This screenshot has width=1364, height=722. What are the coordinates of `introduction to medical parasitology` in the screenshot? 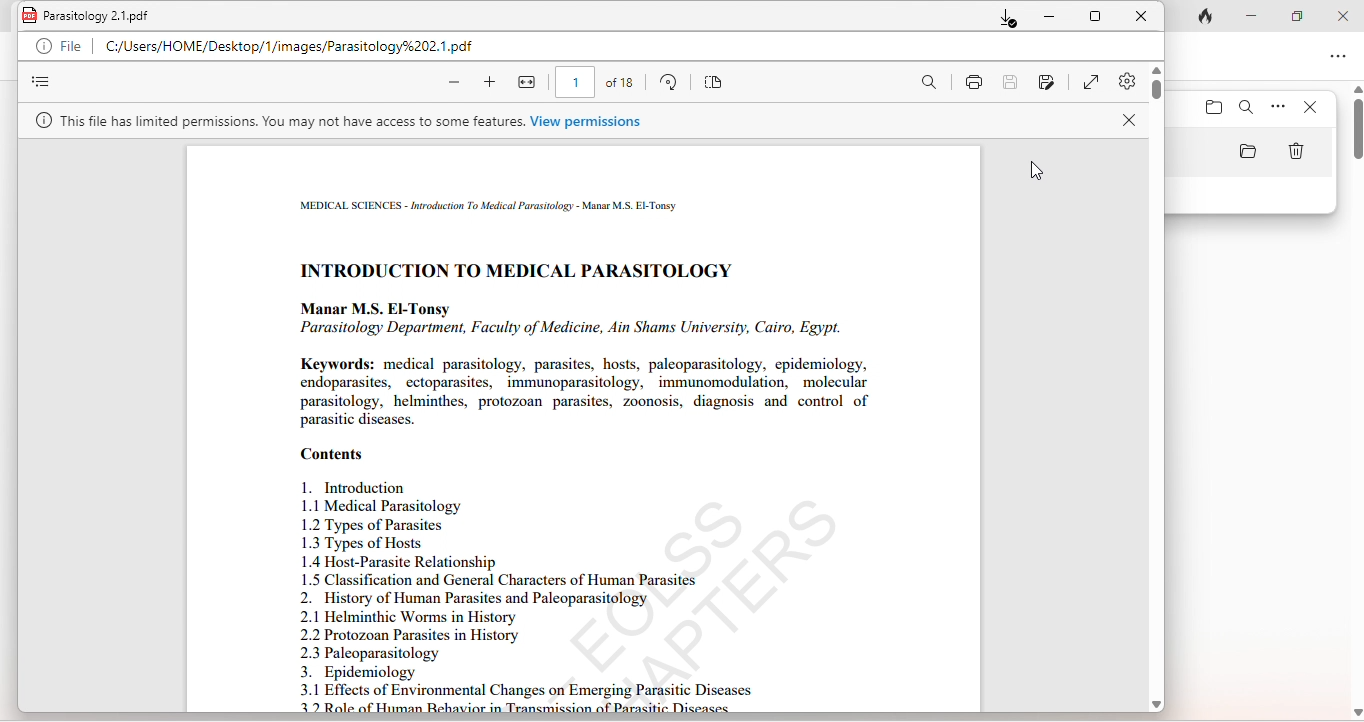 It's located at (533, 275).